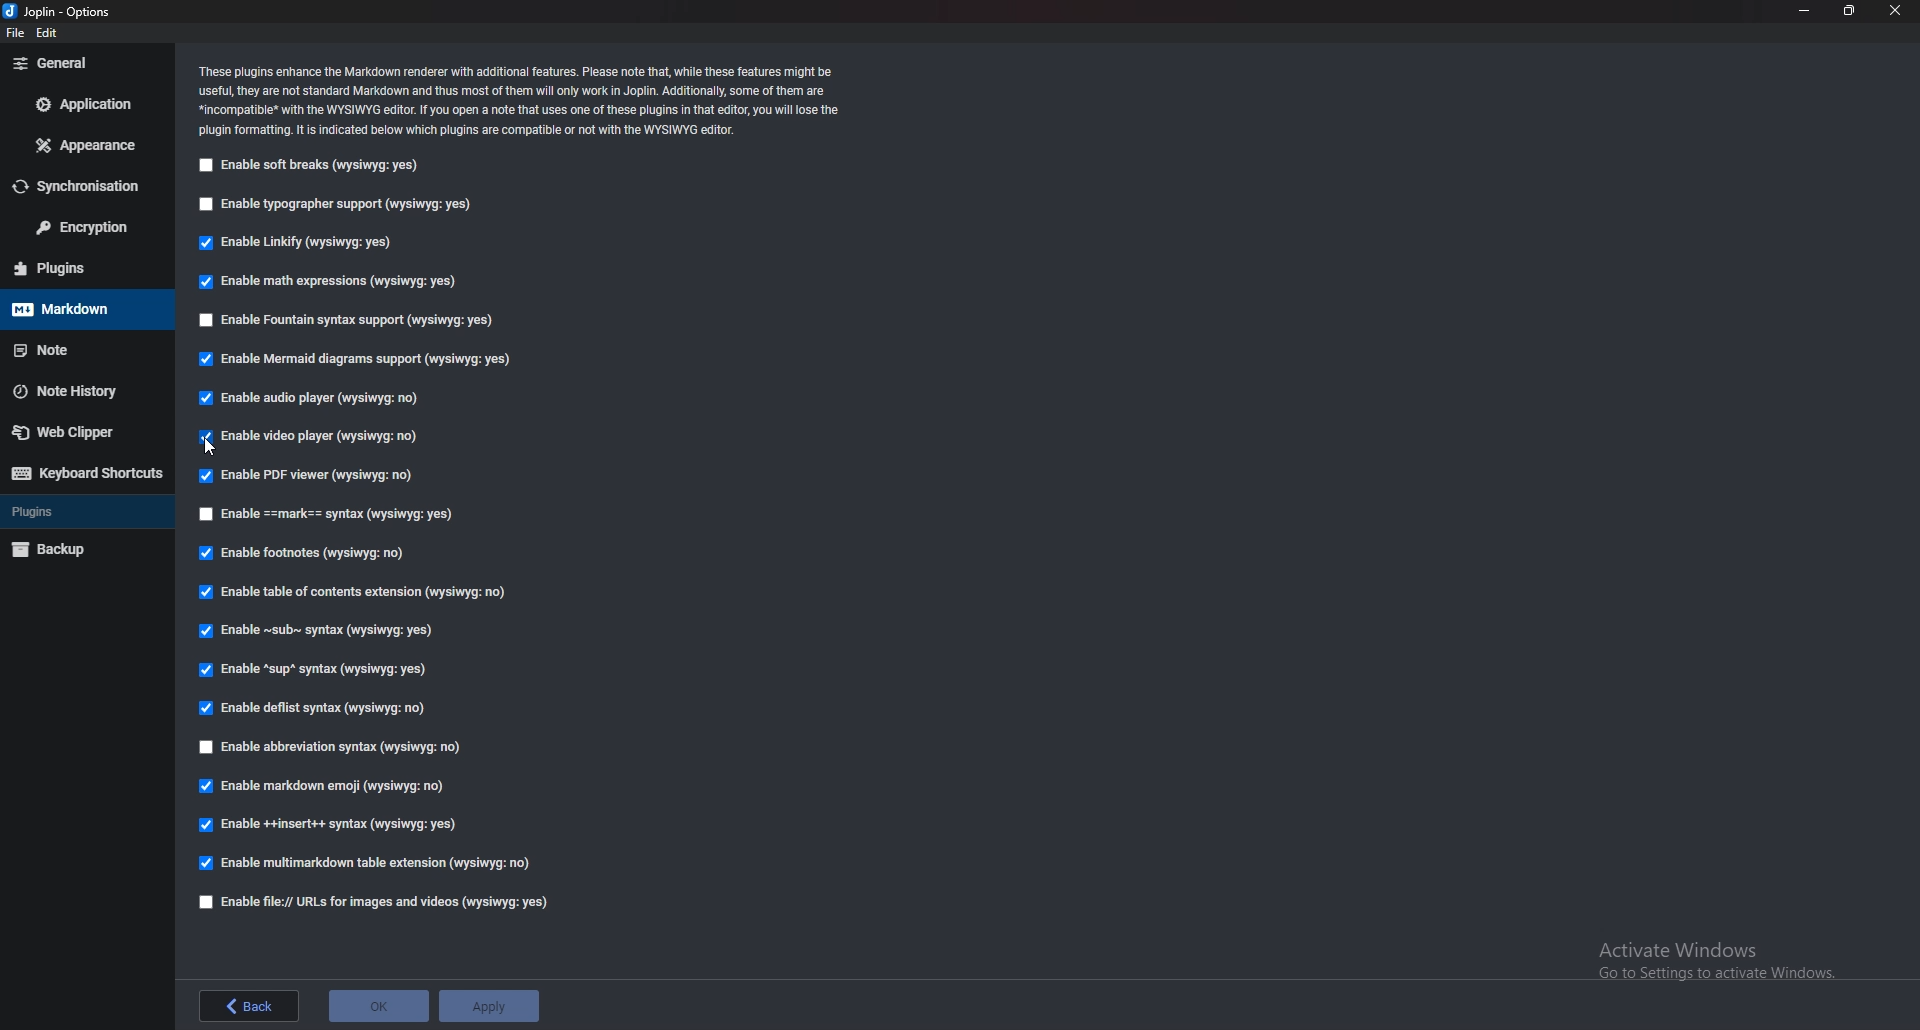 The image size is (1920, 1030). What do you see at coordinates (86, 474) in the screenshot?
I see `Keyboard shortcut` at bounding box center [86, 474].